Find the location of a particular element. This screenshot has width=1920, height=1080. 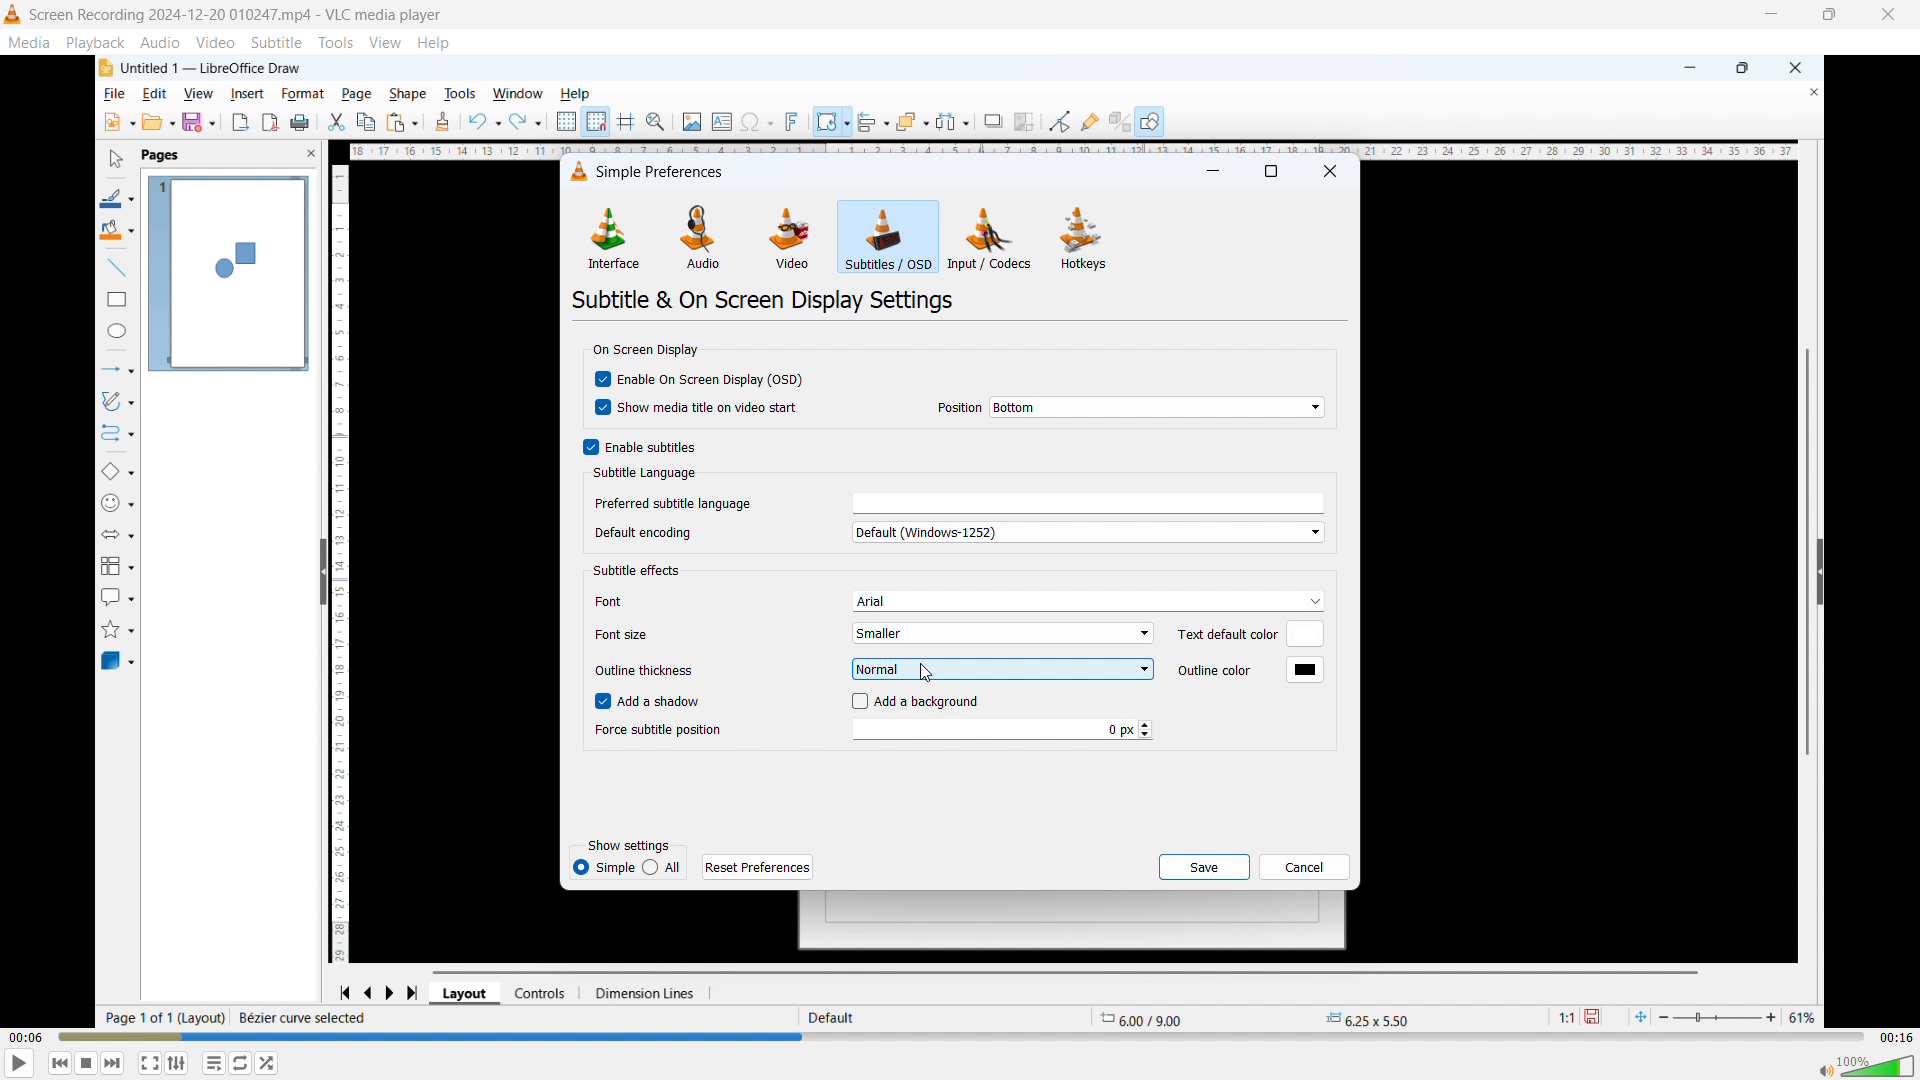

Hot keys  is located at coordinates (1083, 237).